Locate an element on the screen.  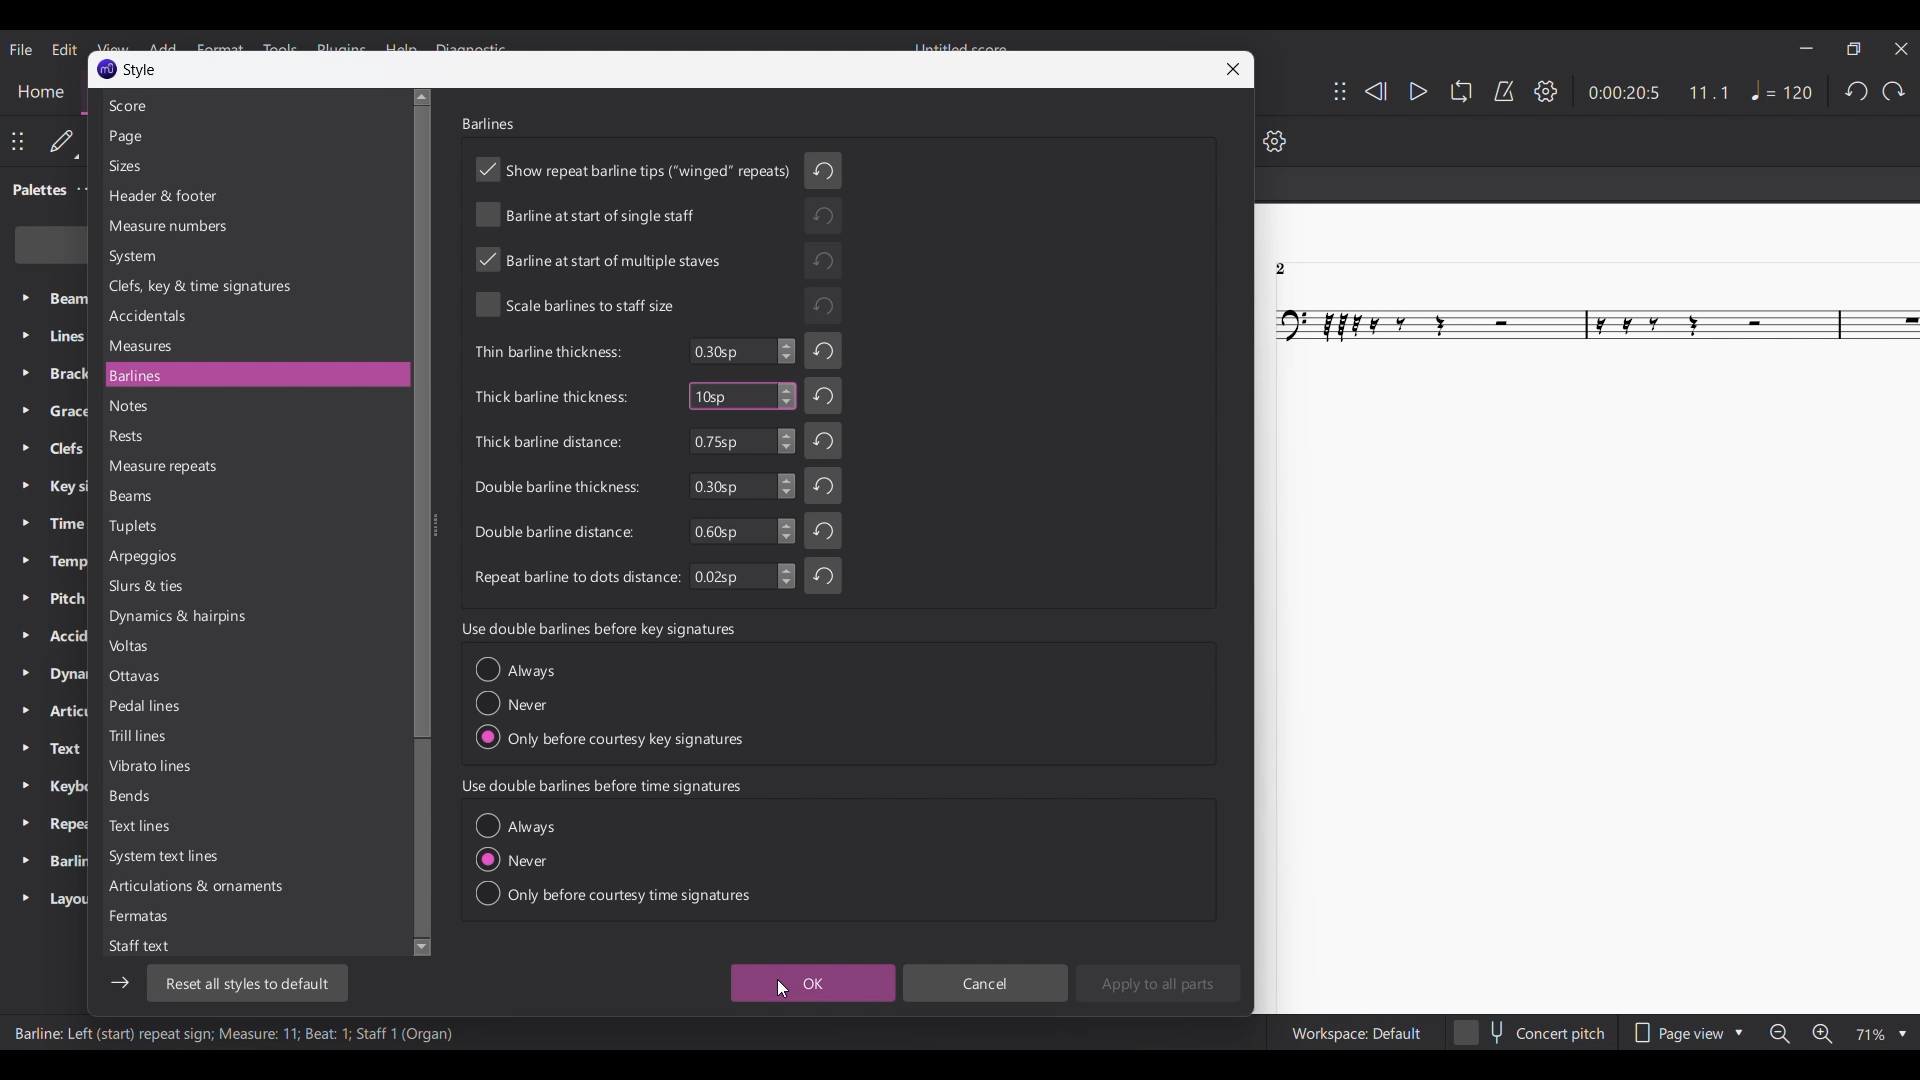
Redo is located at coordinates (1893, 91).